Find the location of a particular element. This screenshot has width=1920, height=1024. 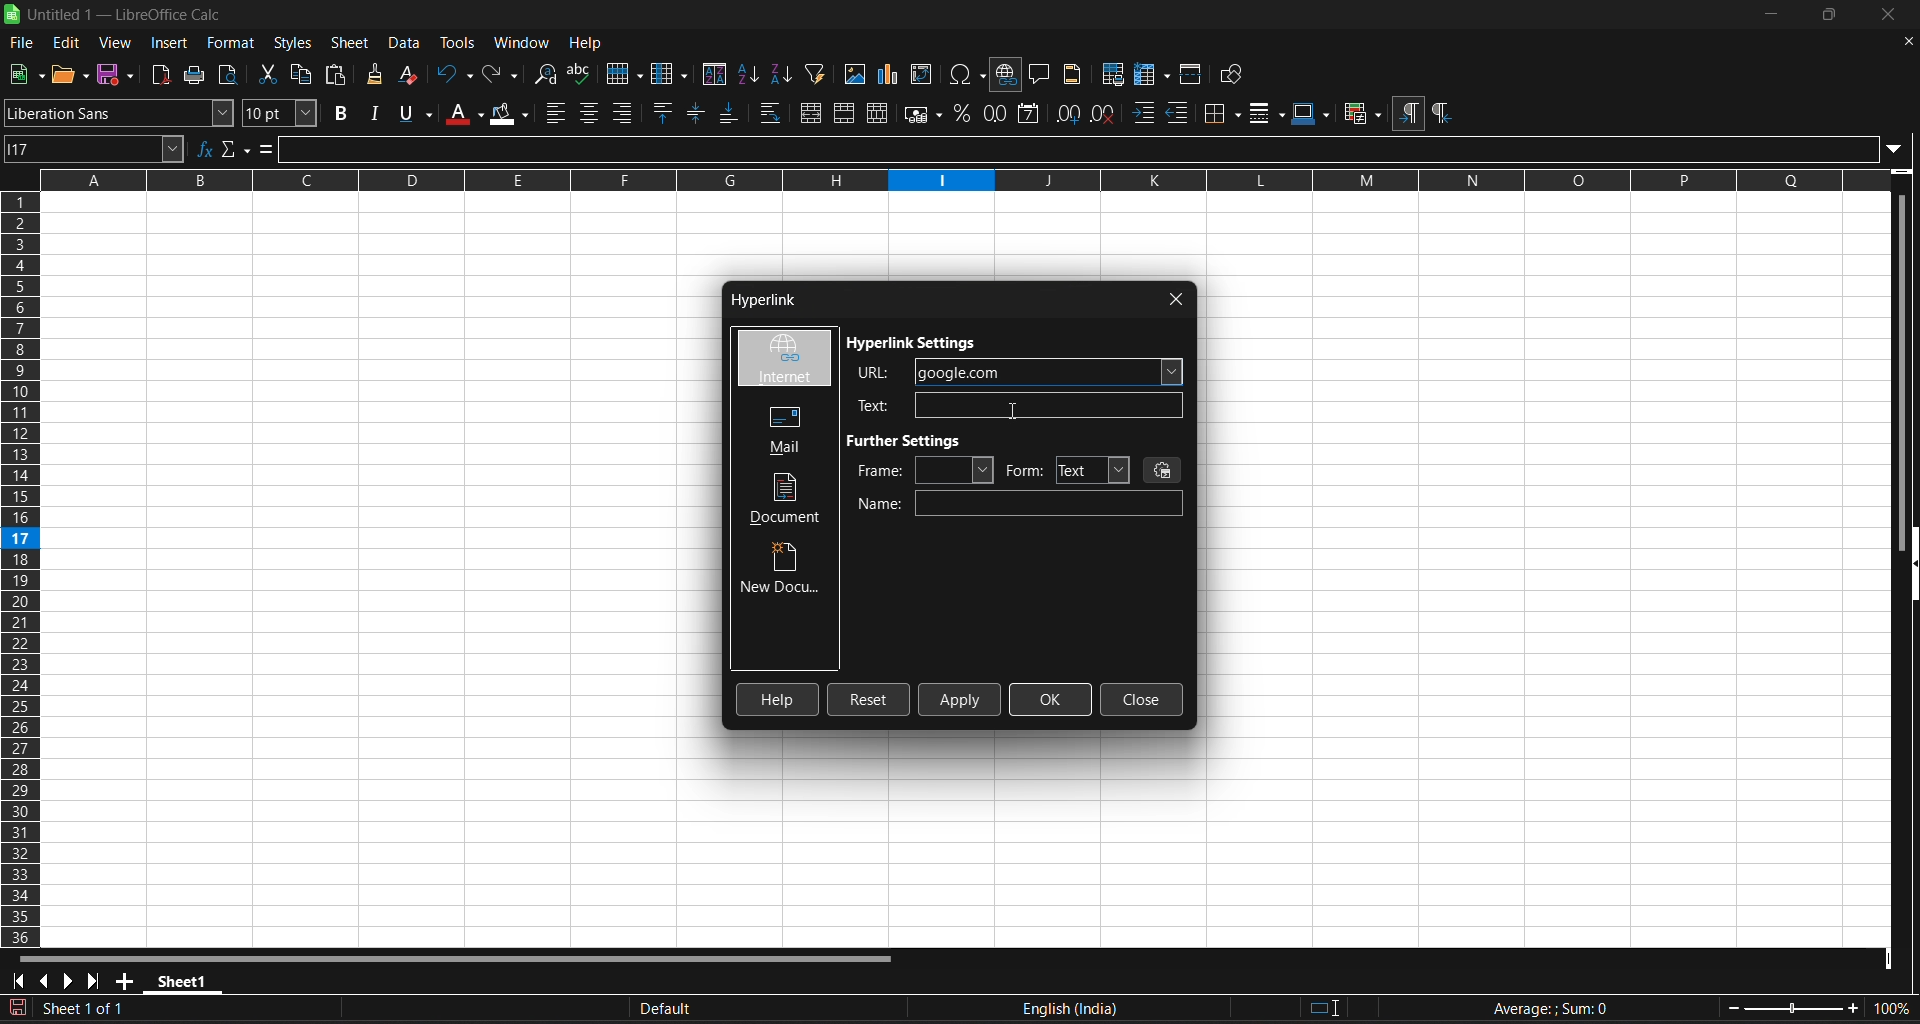

maximize is located at coordinates (1827, 15).